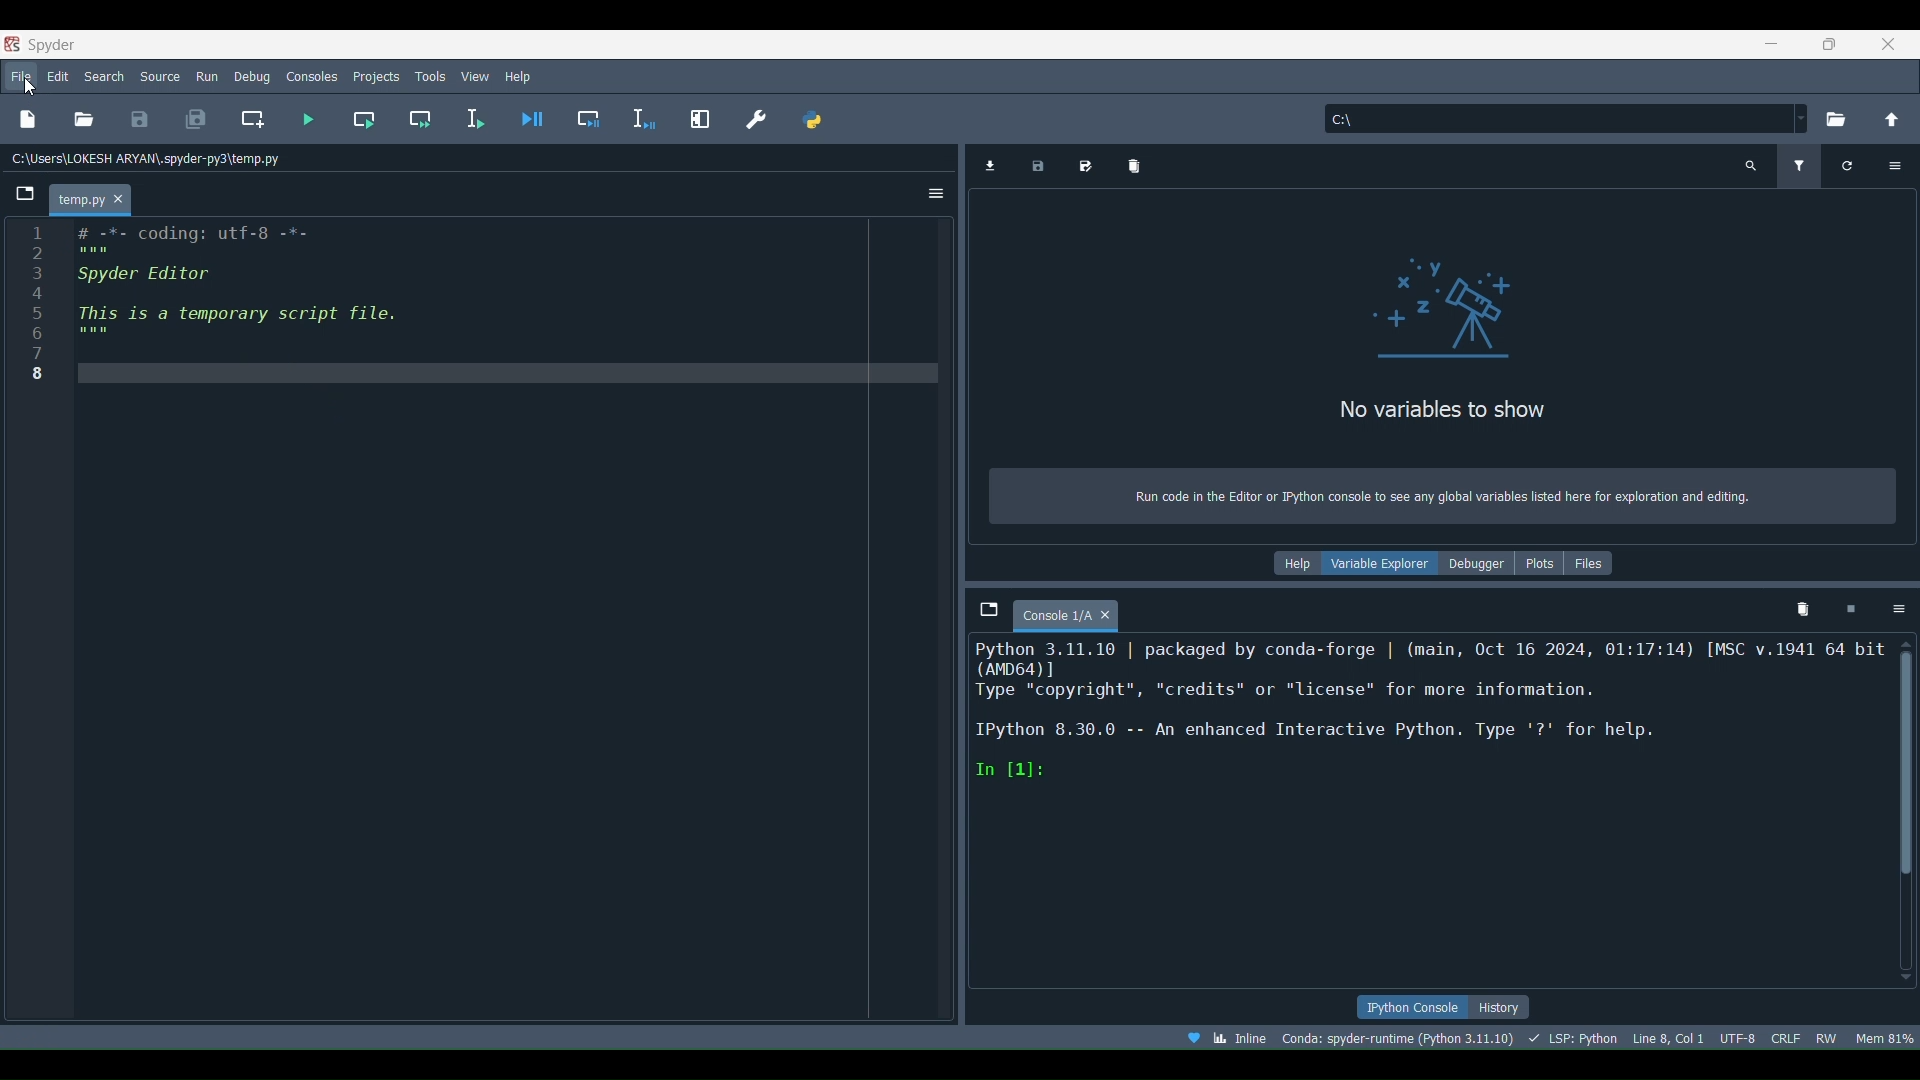 The image size is (1920, 1080). What do you see at coordinates (312, 75) in the screenshot?
I see `Consoles` at bounding box center [312, 75].